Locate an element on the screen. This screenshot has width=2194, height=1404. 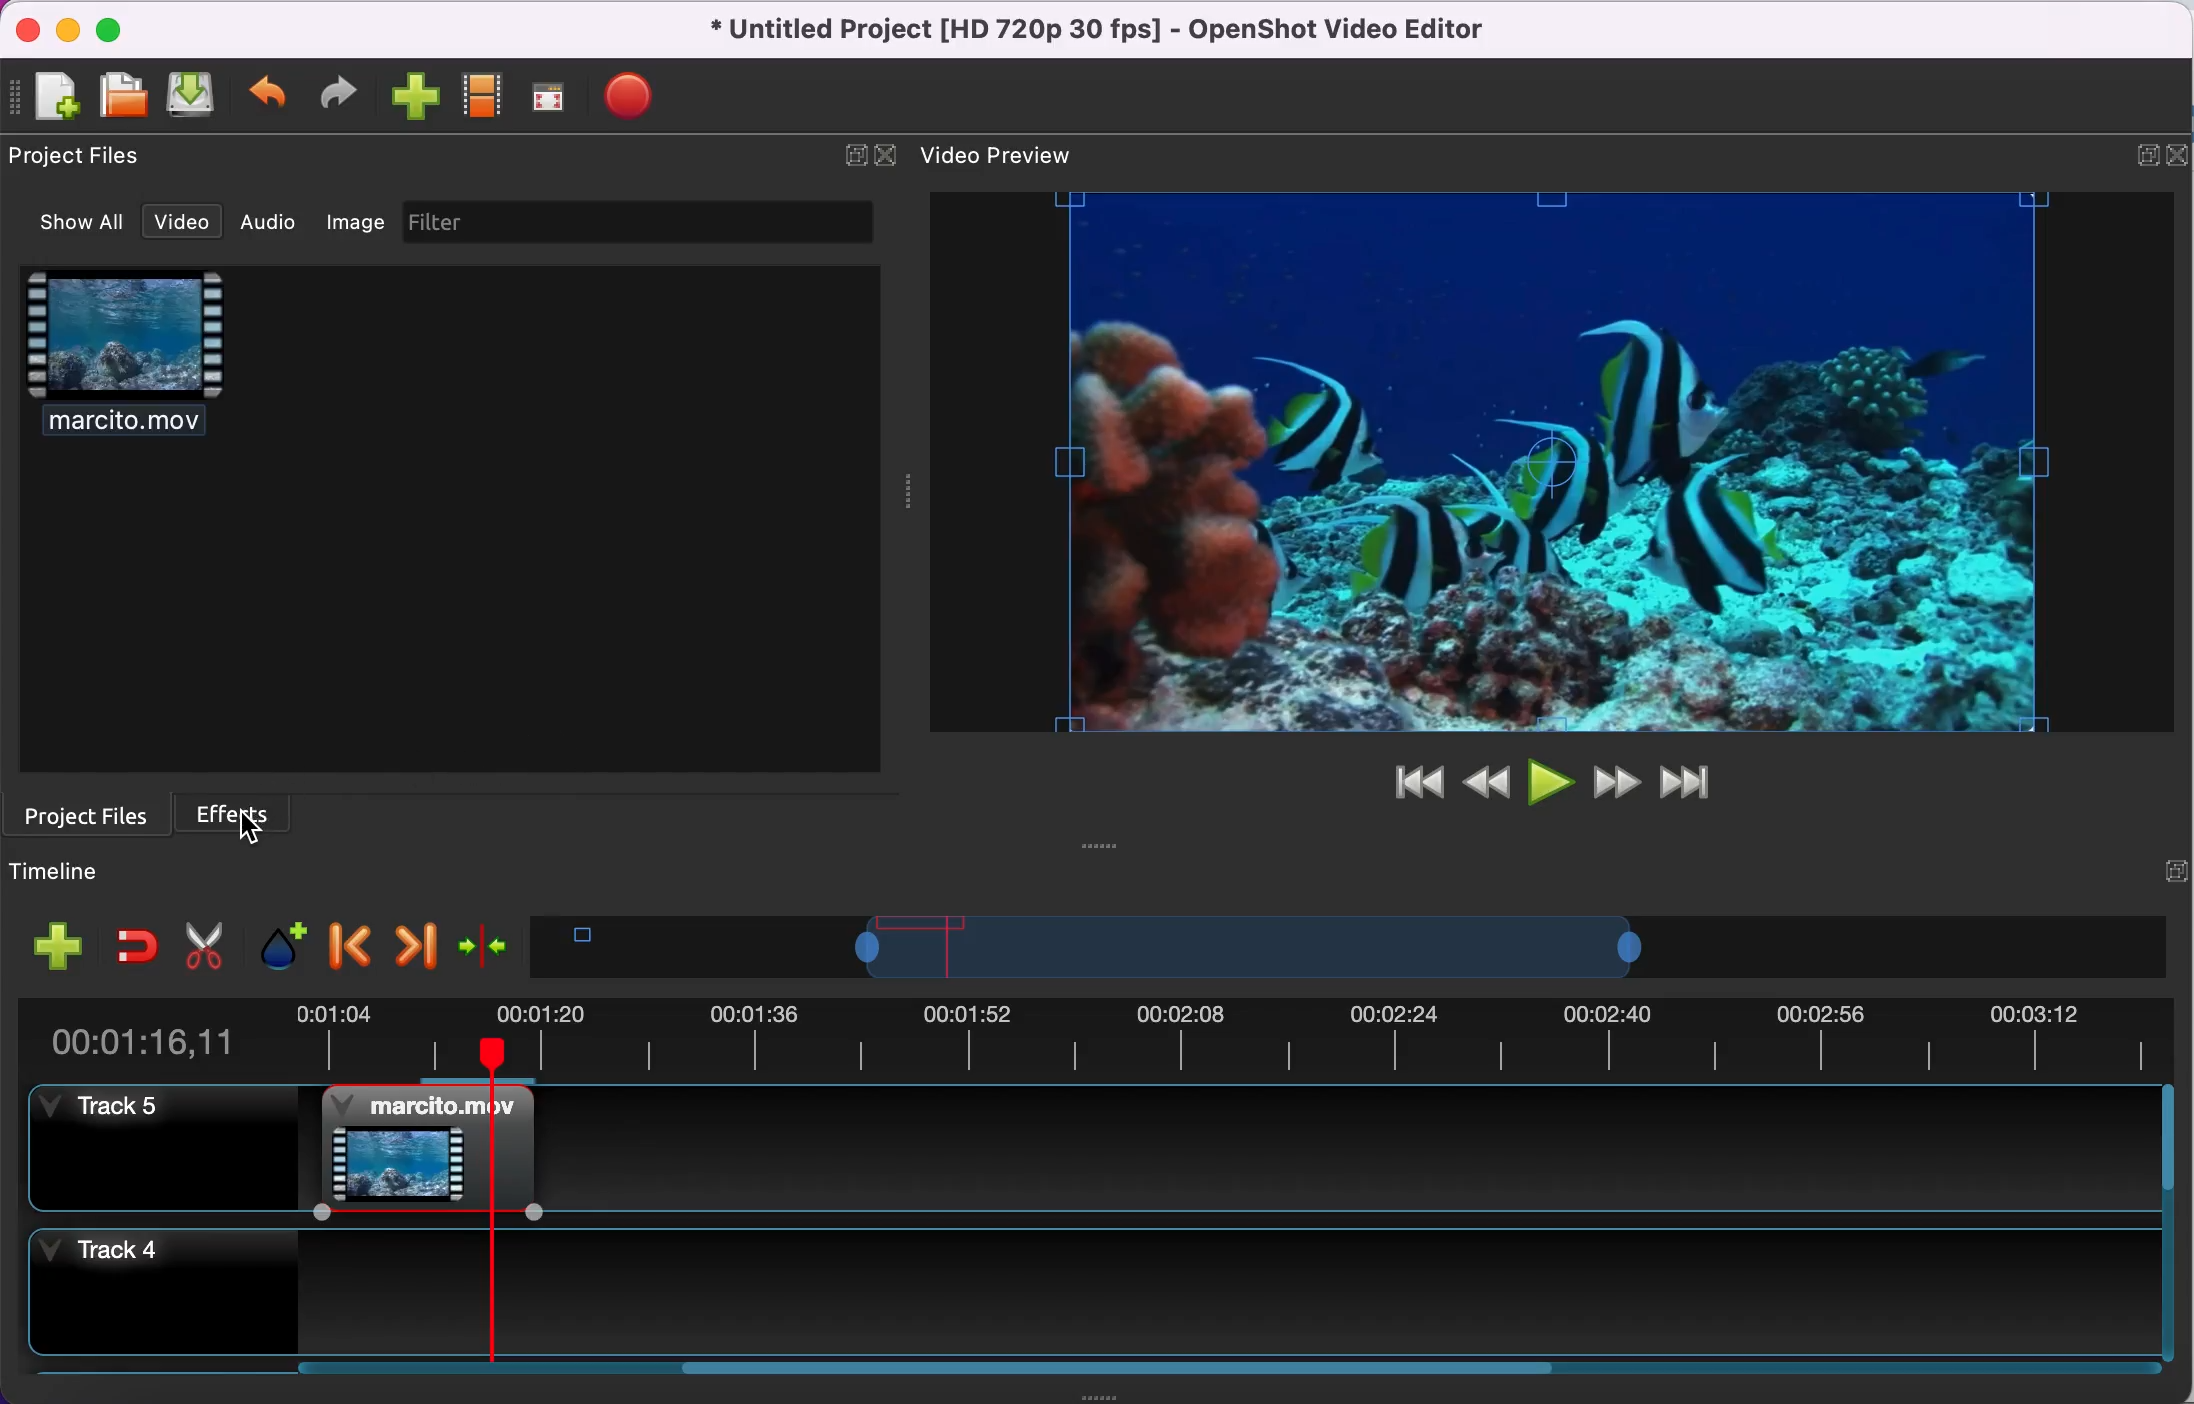
show all is located at coordinates (69, 222).